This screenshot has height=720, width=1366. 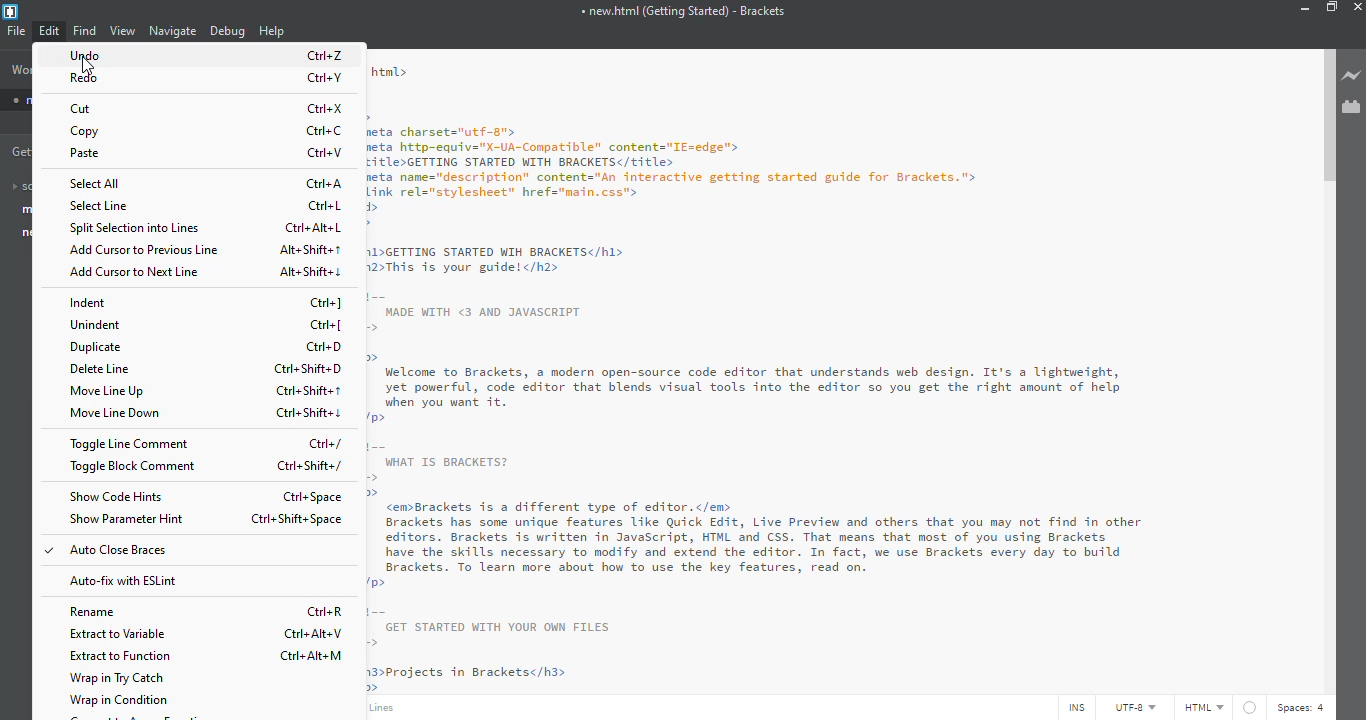 What do you see at coordinates (758, 521) in the screenshot?
I see `<>
Welcome to Brackets, a modern open-source code editor that understands web design. It's a lightweight,
yet powerful, code editor that blends visual tools into the editor so you get the right amount of help
when you want it.
</p>
"WHAT Is BRACKETS?
=
w®>
<emBrackets is a different type of editor.</em>
Brackets has some unique features like Quick Edit, Live Preview and others that you may not find in other
editors. Brackets is written in JavaScript, HTML and CSS. That means that most of you using Brackets
have the skills necessary to modify and extend the editor. In fact, we use Brackets every day to build
Brackets. To learn more about how to use the key features, read on.
</p>
"GET STARTED WITH YOUR OWN FILES
<h3>Projects in Brackets</h3>
pe` at bounding box center [758, 521].